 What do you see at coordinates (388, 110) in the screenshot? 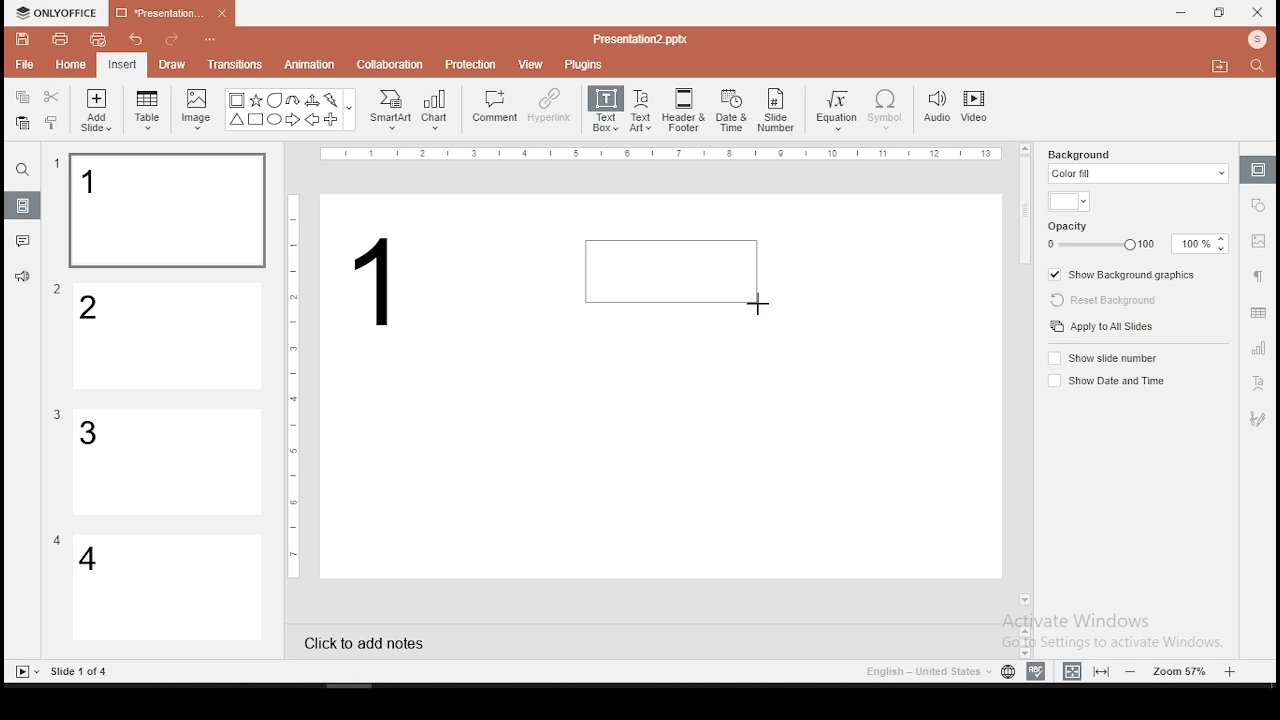
I see `smart` at bounding box center [388, 110].